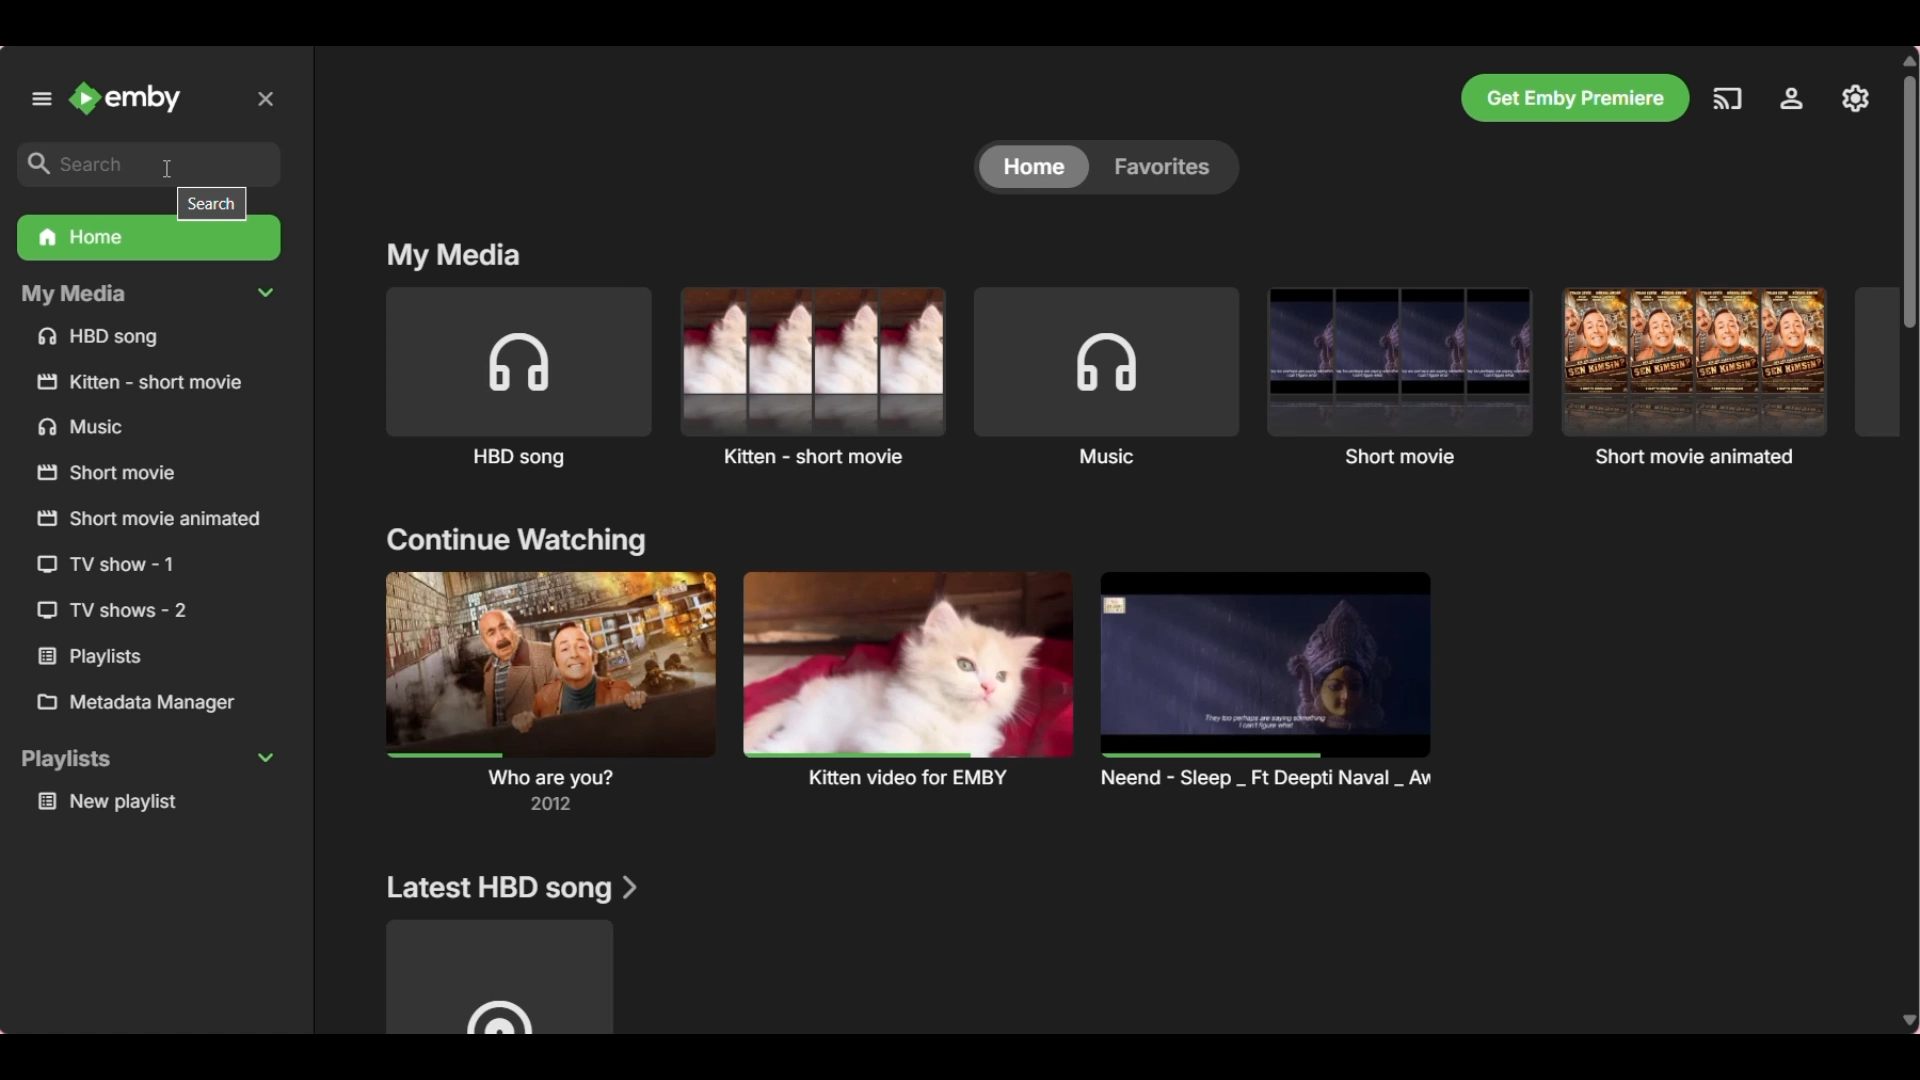 The image size is (1920, 1080). I want to click on , so click(134, 429).